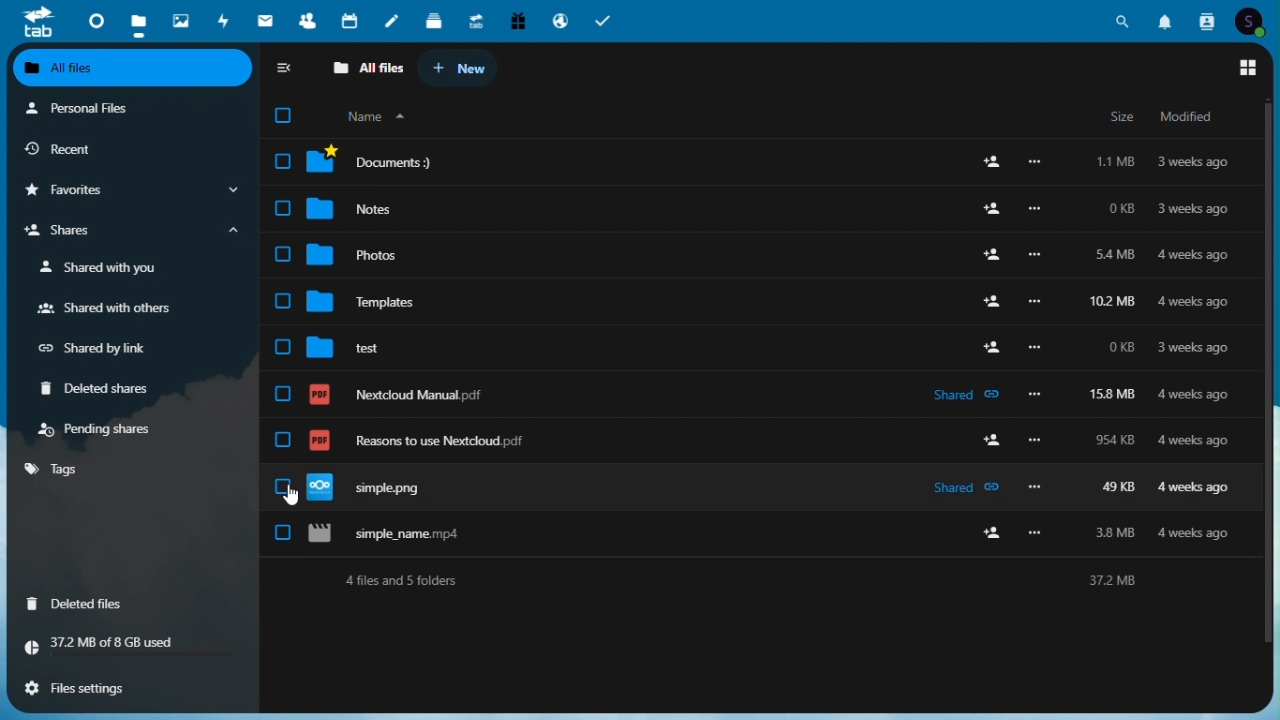 The image size is (1280, 720). Describe the element at coordinates (82, 602) in the screenshot. I see `deleted files` at that location.